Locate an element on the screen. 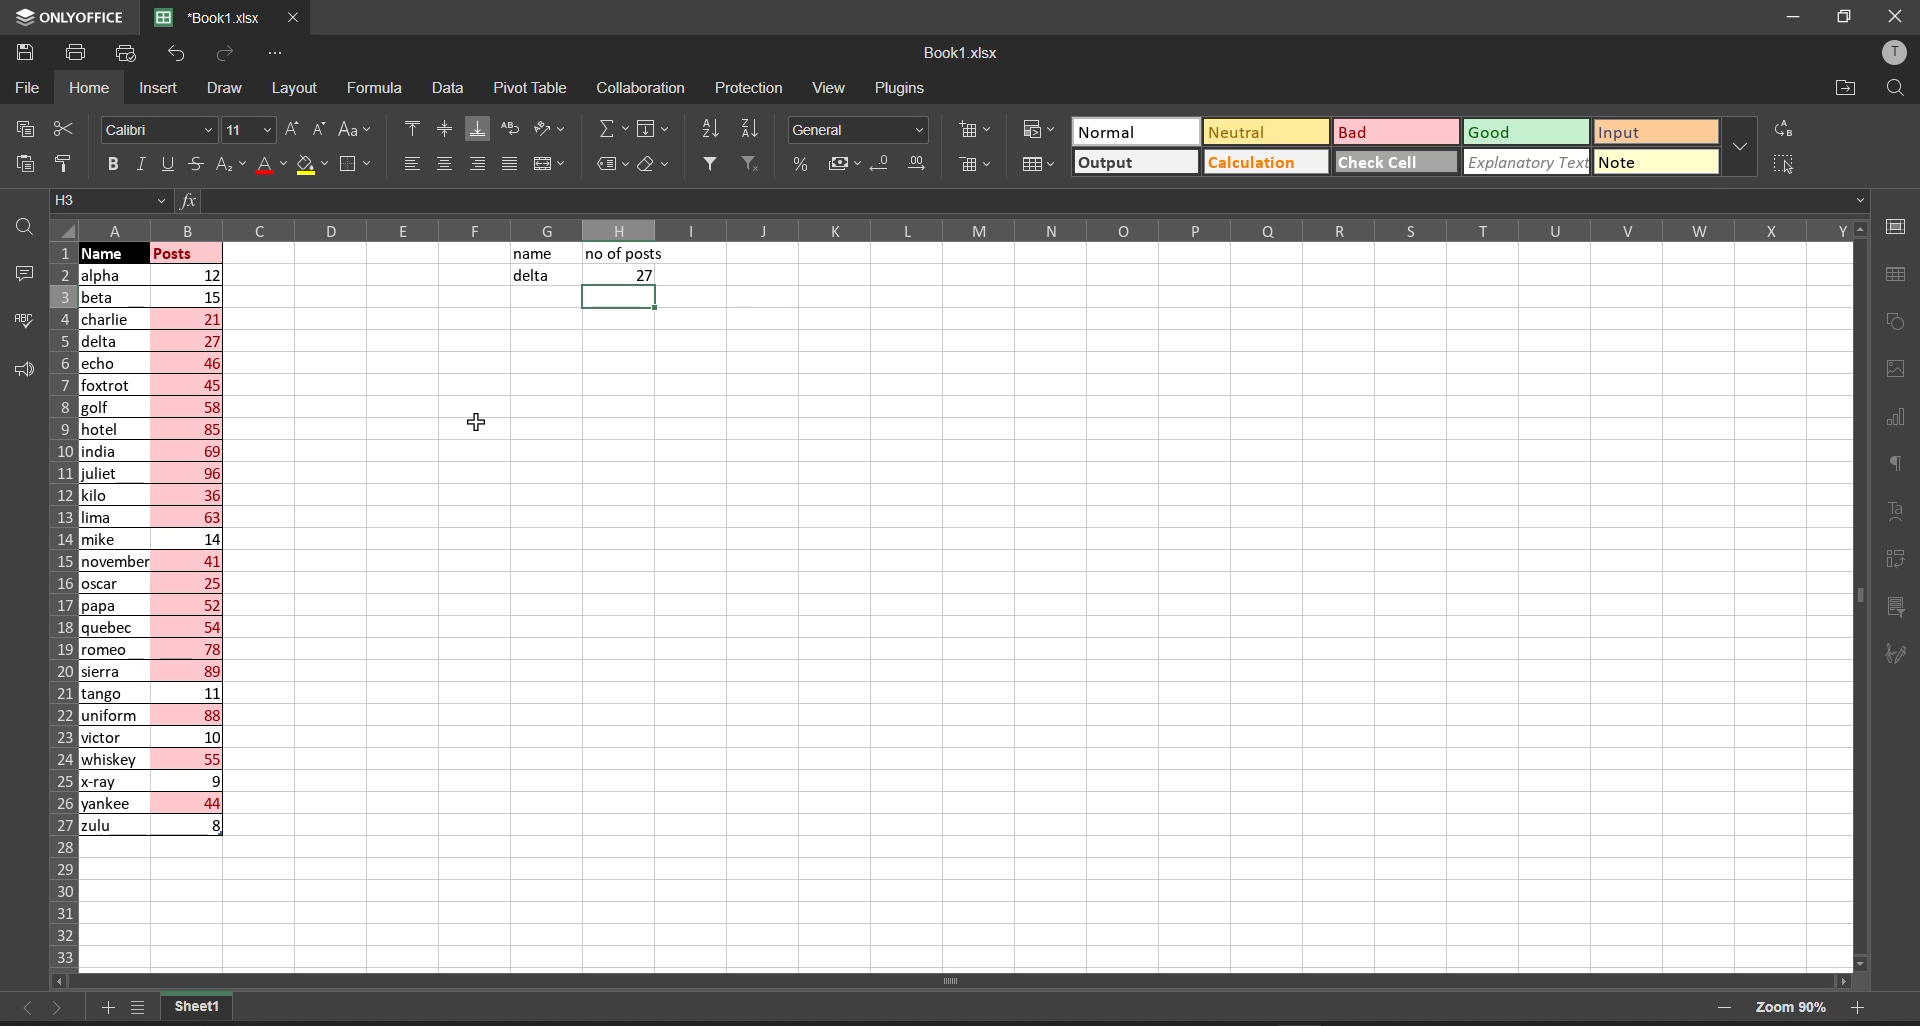  merge and center is located at coordinates (550, 165).